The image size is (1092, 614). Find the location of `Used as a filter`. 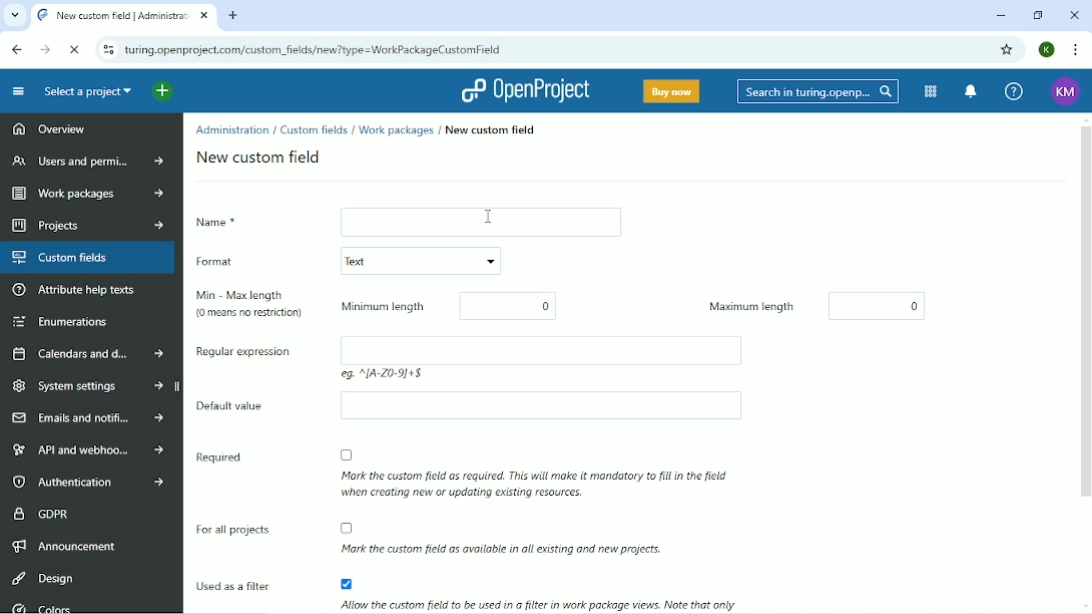

Used as a filter is located at coordinates (236, 593).